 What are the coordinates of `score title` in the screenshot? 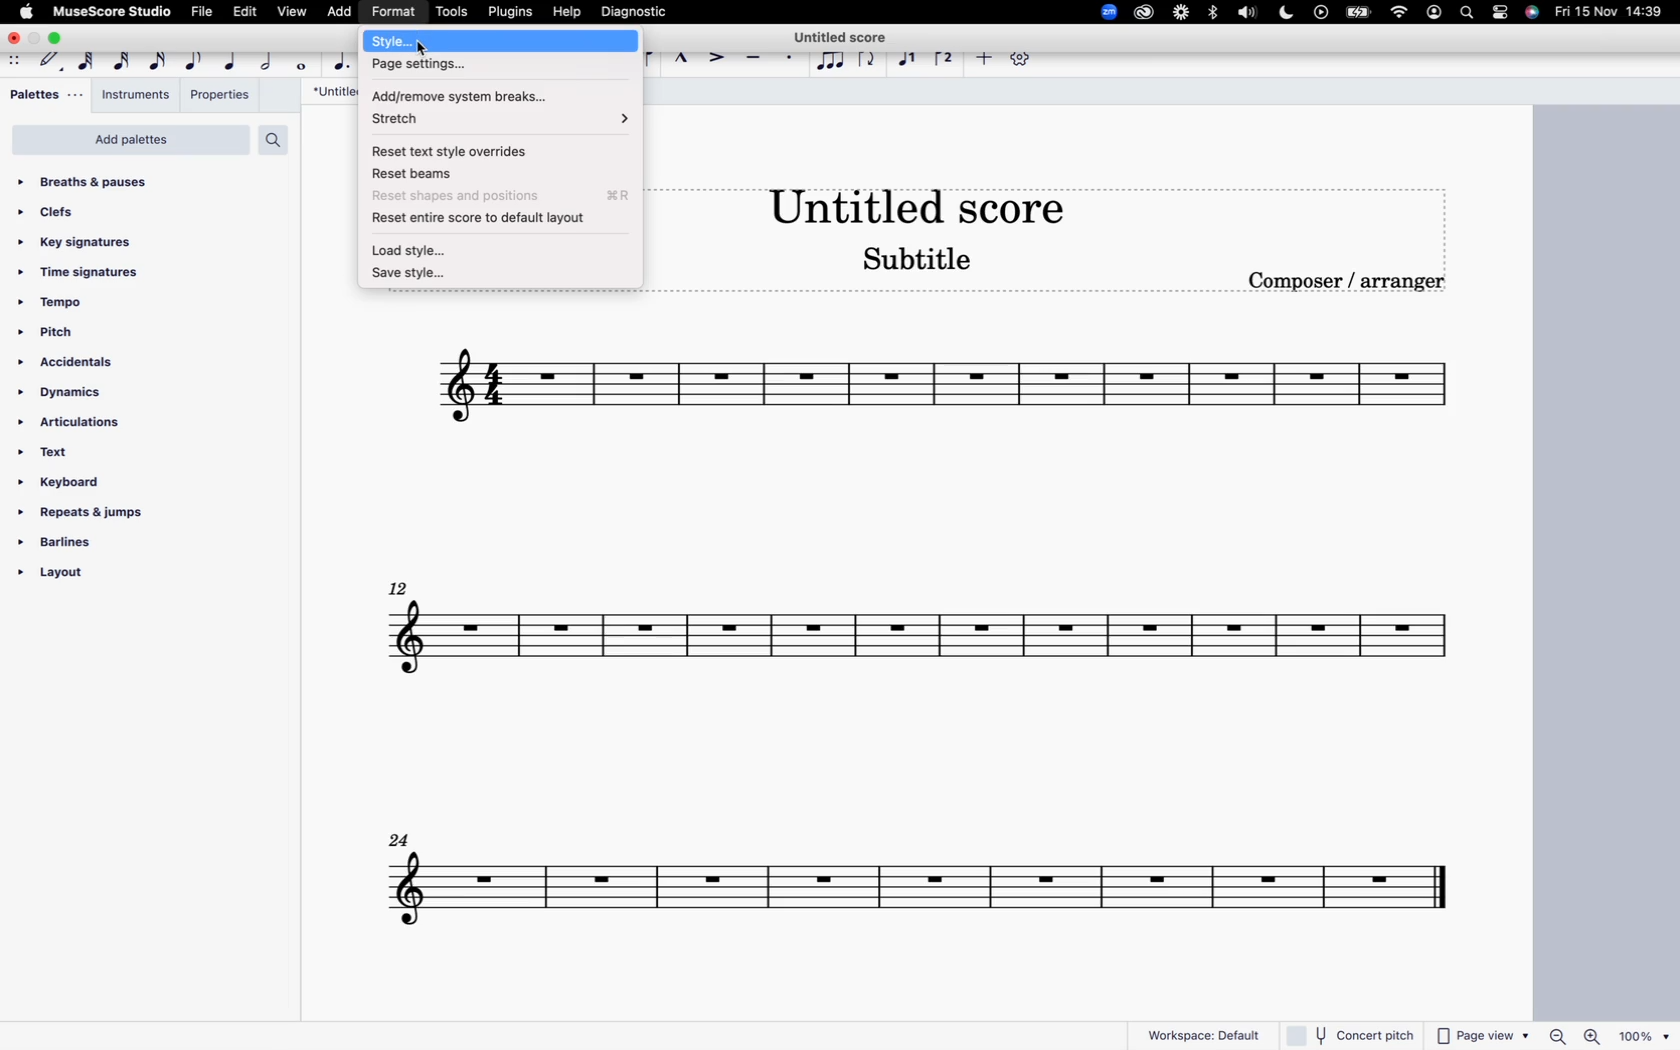 It's located at (917, 201).